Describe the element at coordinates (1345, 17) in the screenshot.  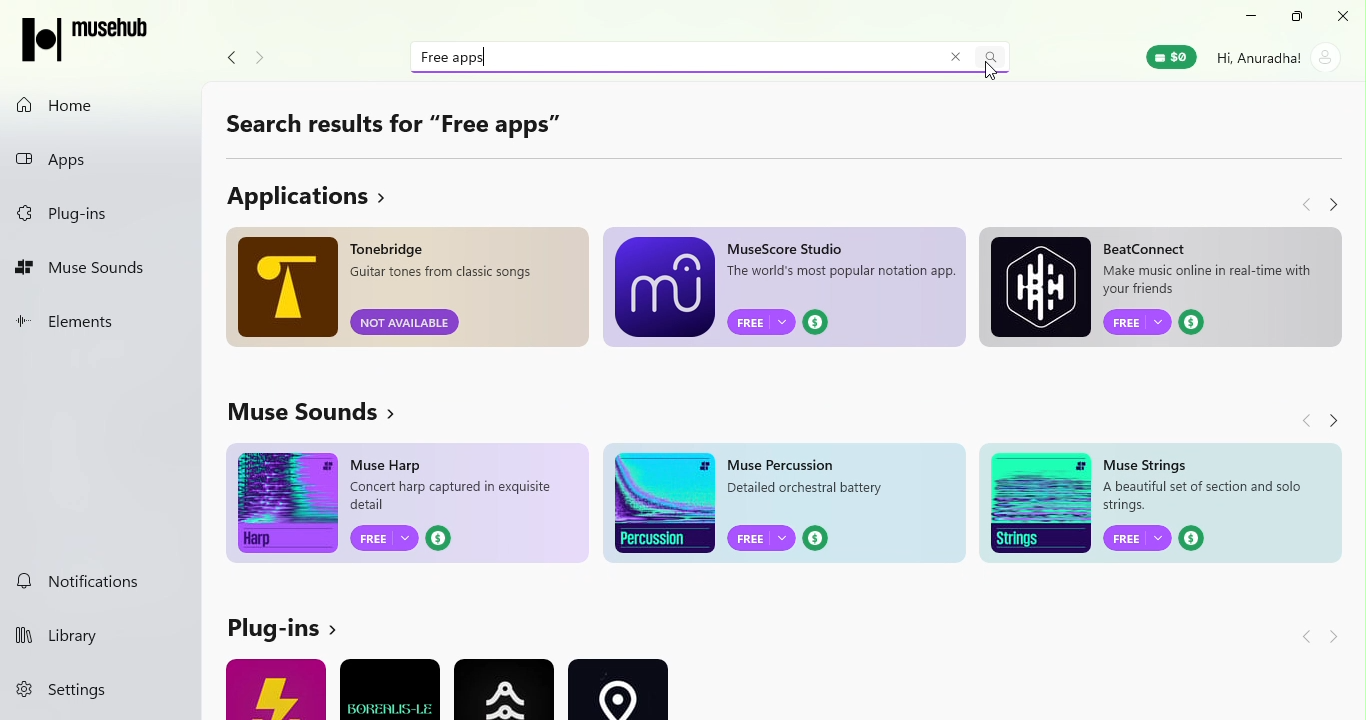
I see `Close` at that location.